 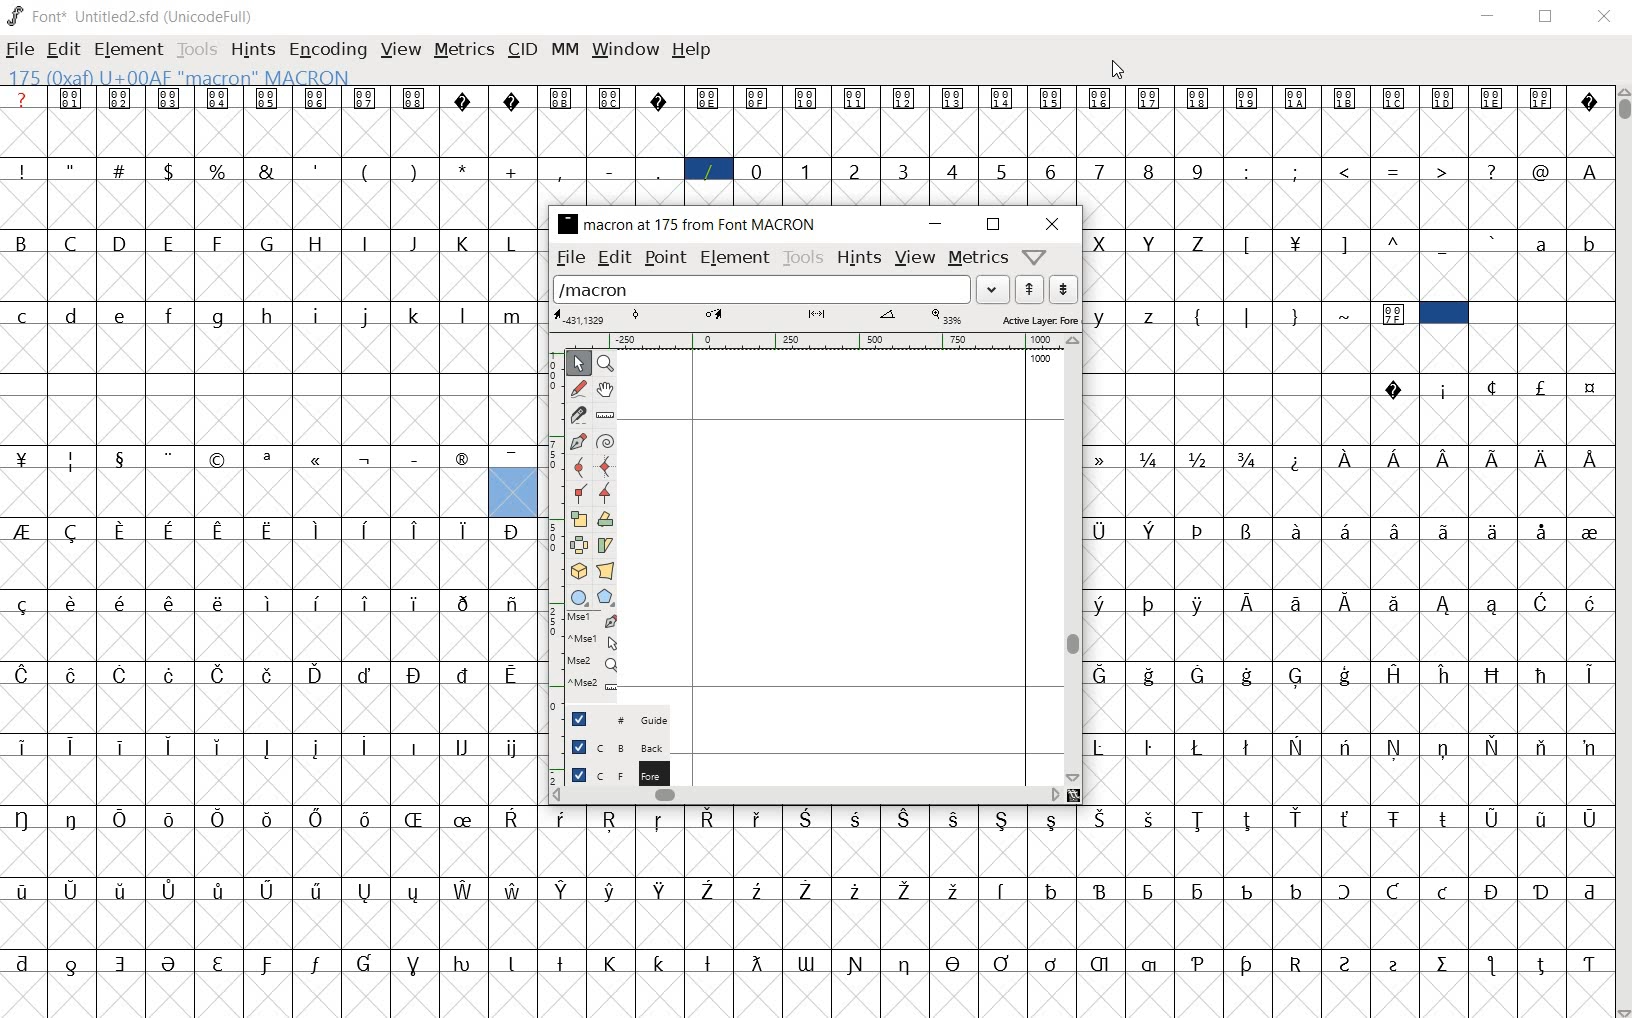 I want to click on Symbol, so click(x=171, y=99).